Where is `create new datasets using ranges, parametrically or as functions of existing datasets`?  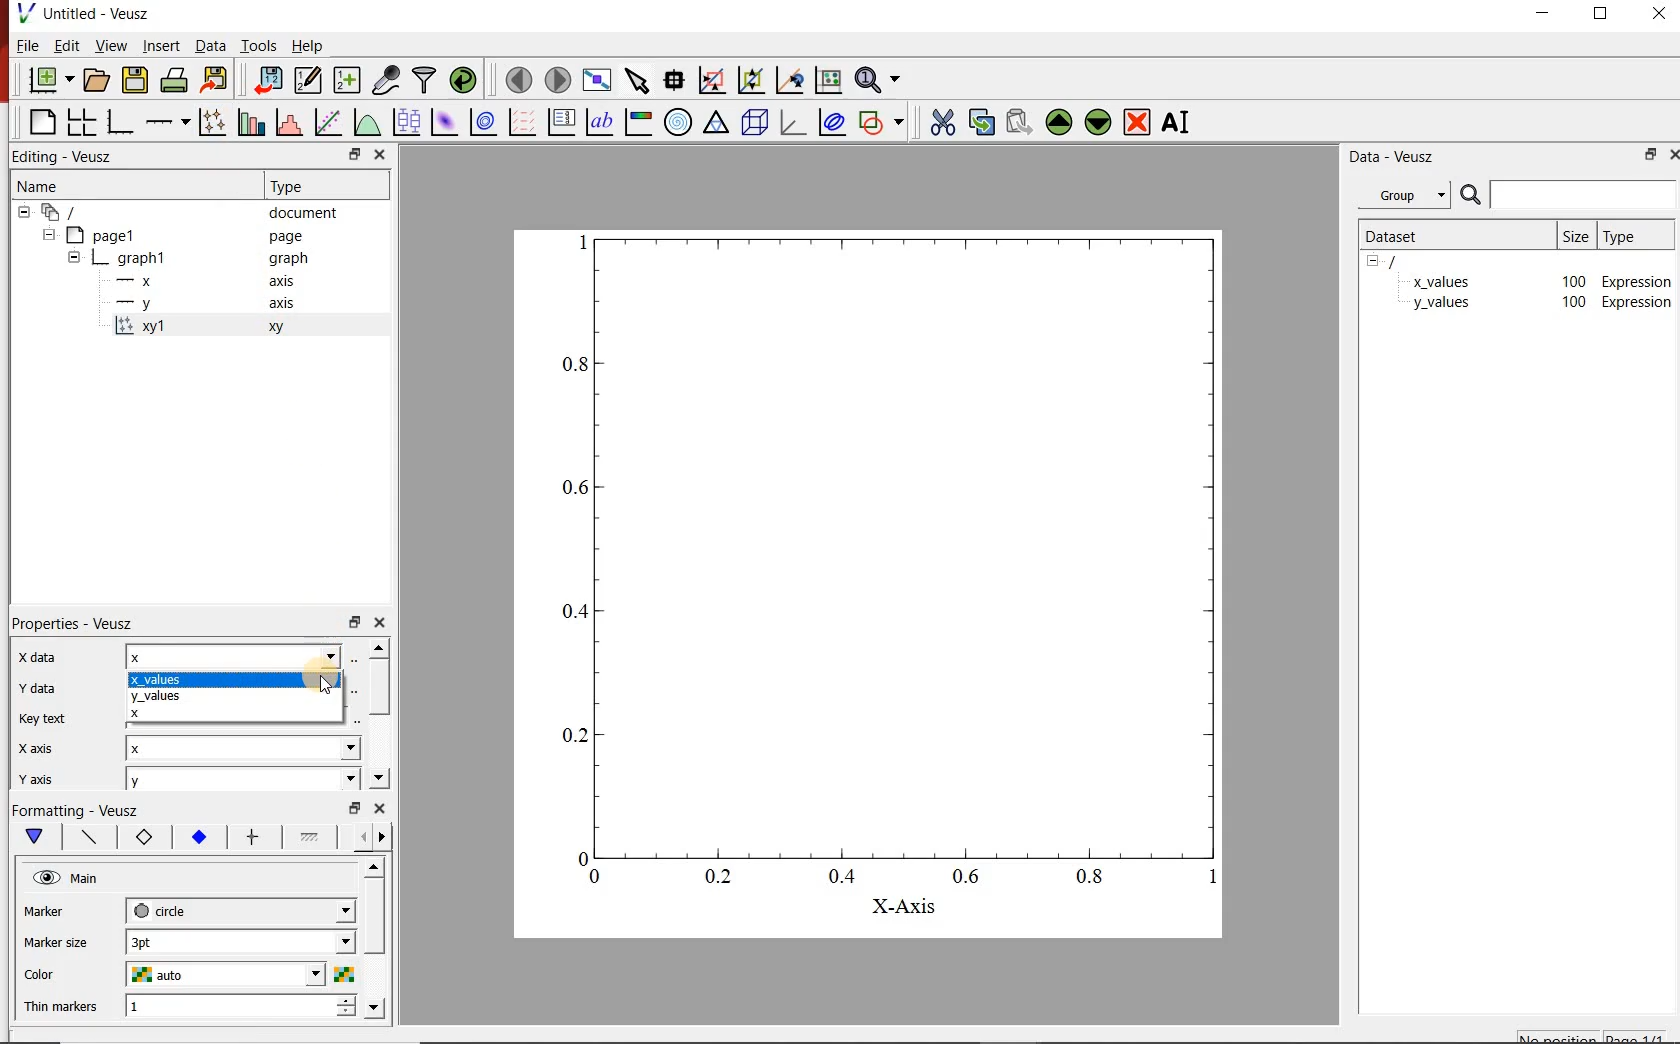
create new datasets using ranges, parametrically or as functions of existing datasets is located at coordinates (350, 81).